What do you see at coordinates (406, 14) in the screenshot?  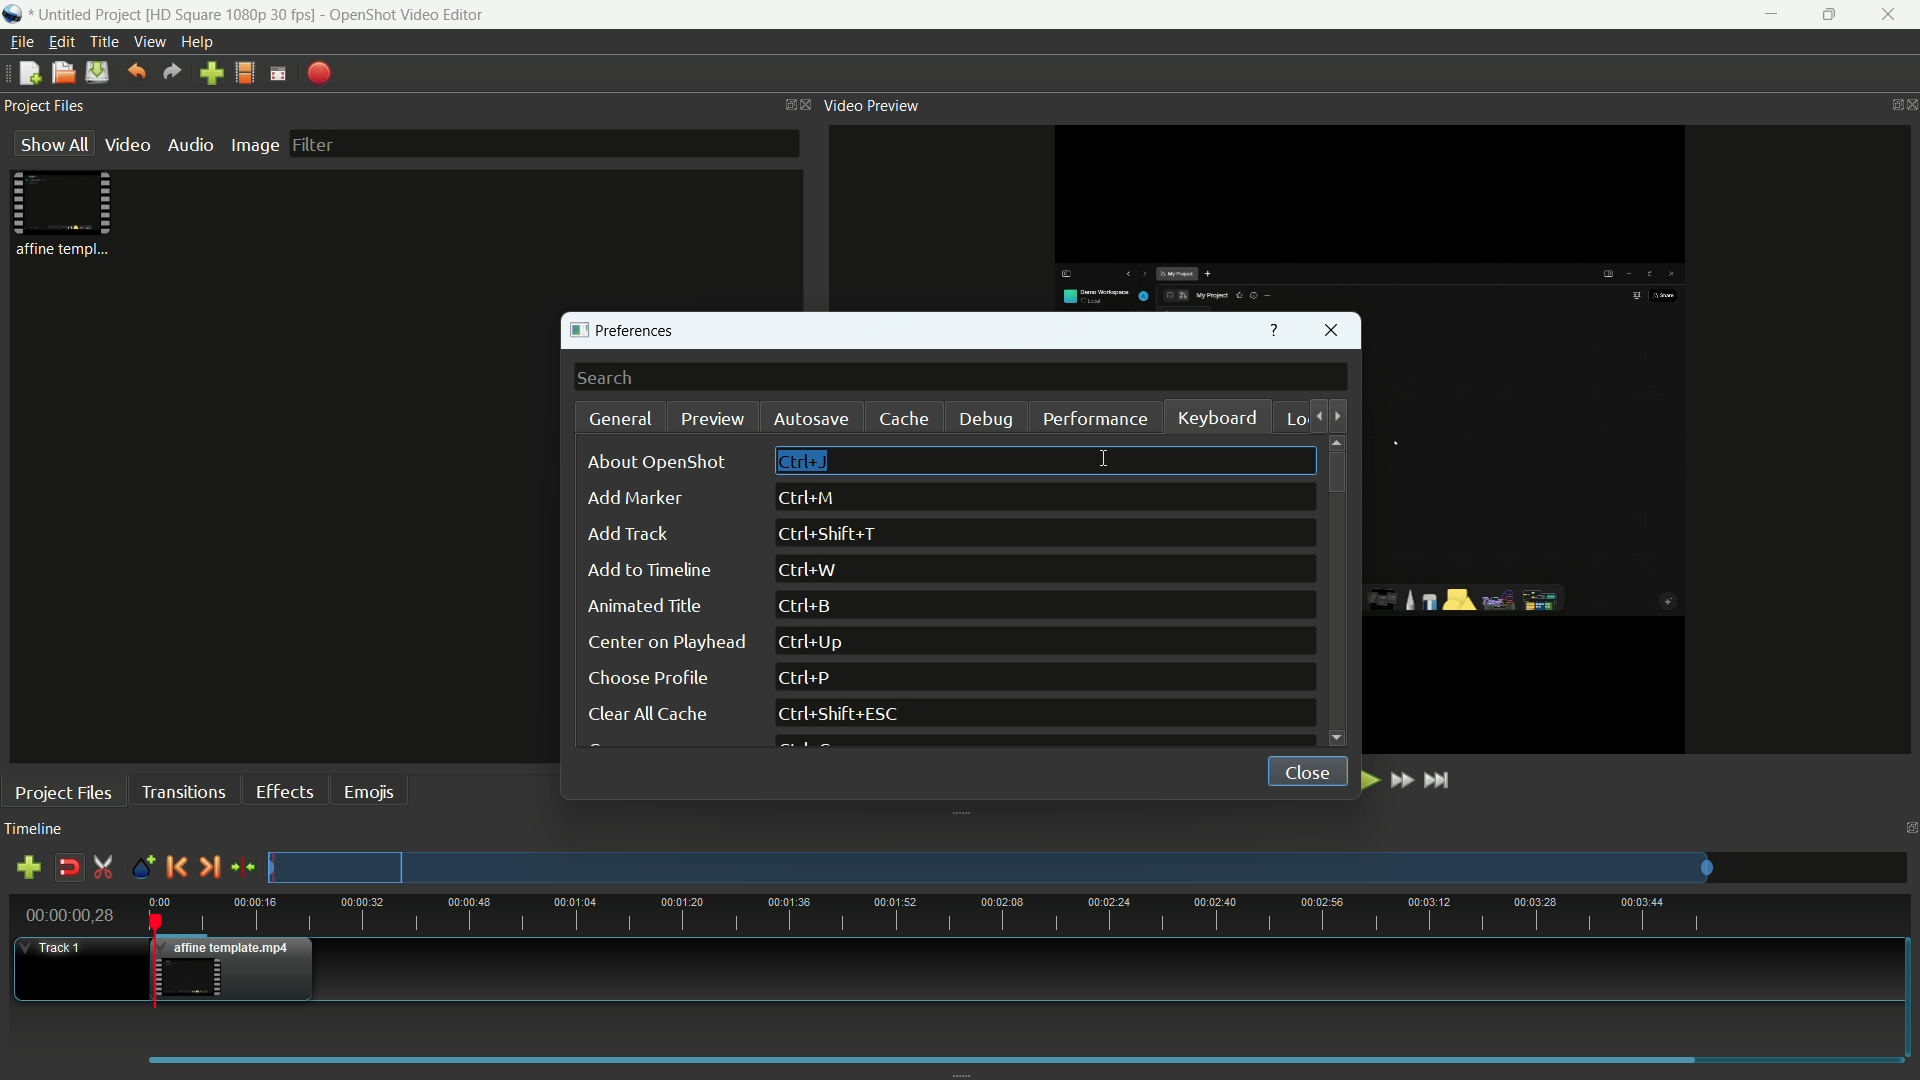 I see `app name` at bounding box center [406, 14].